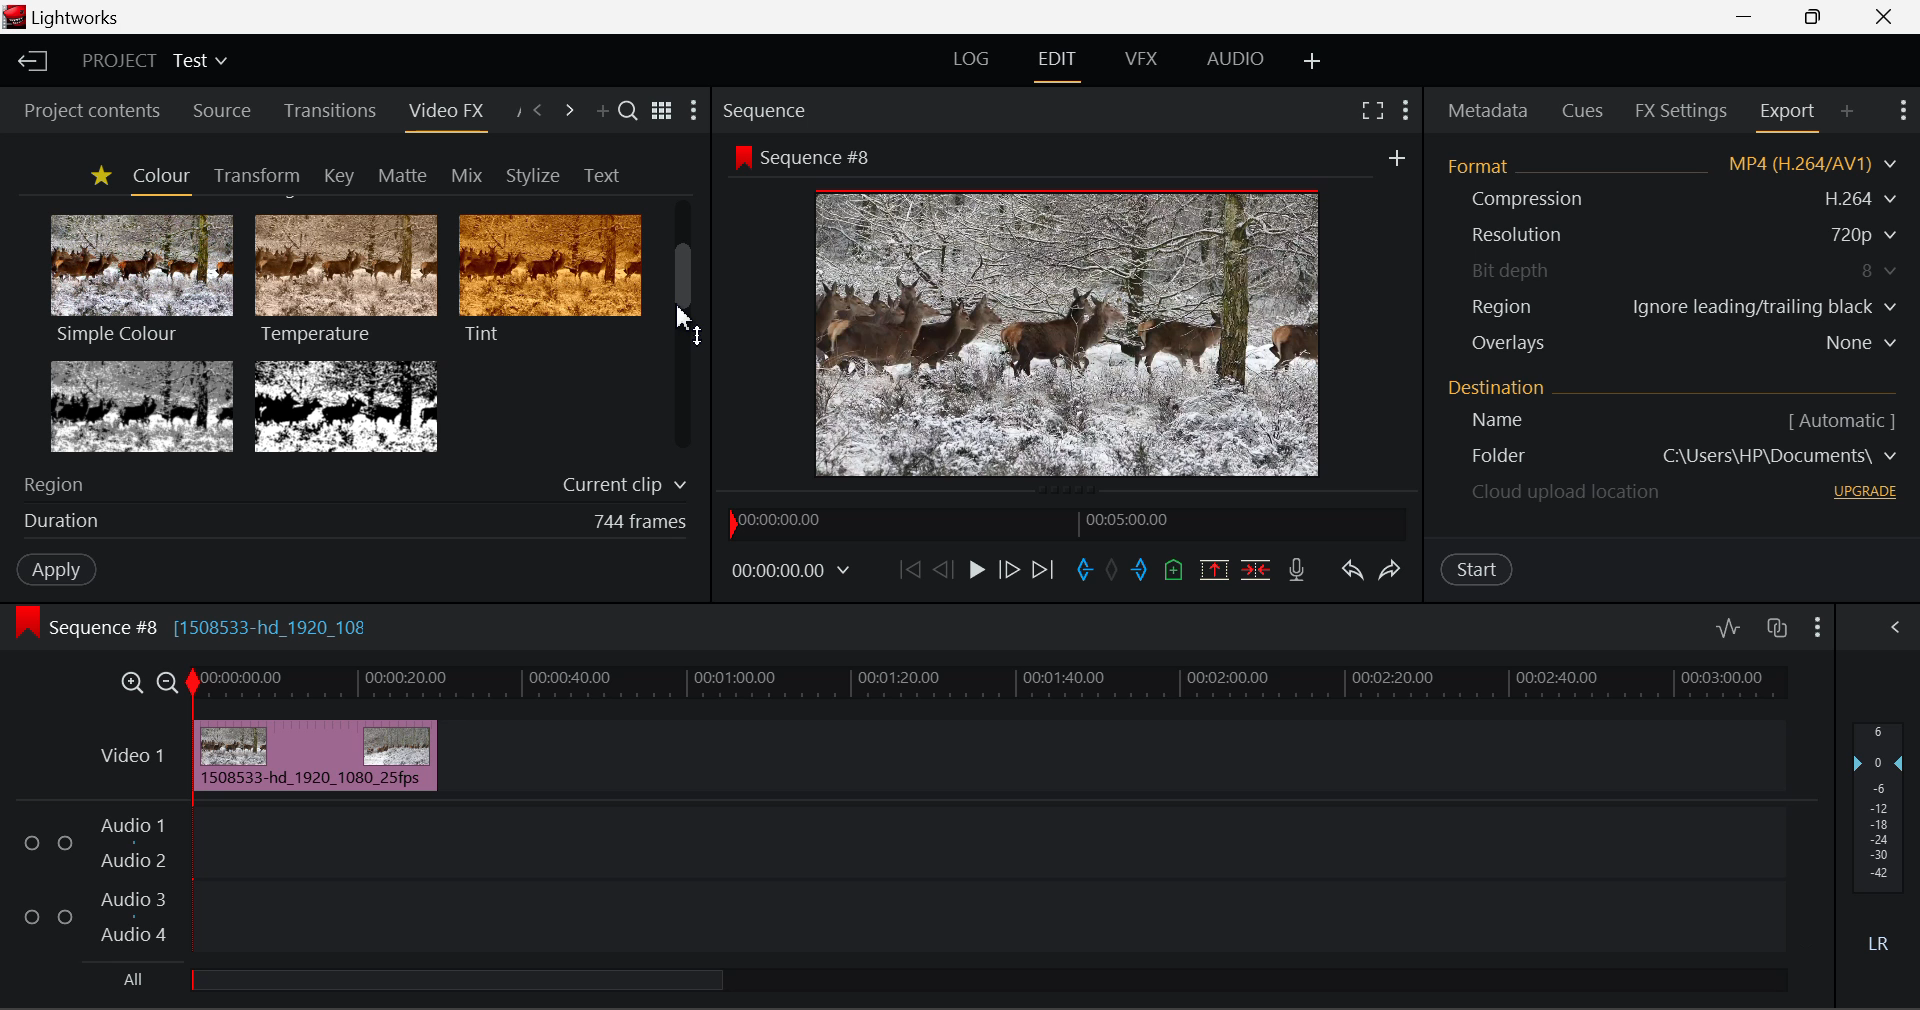 Image resolution: width=1920 pixels, height=1010 pixels. Describe the element at coordinates (1478, 571) in the screenshot. I see `Start` at that location.